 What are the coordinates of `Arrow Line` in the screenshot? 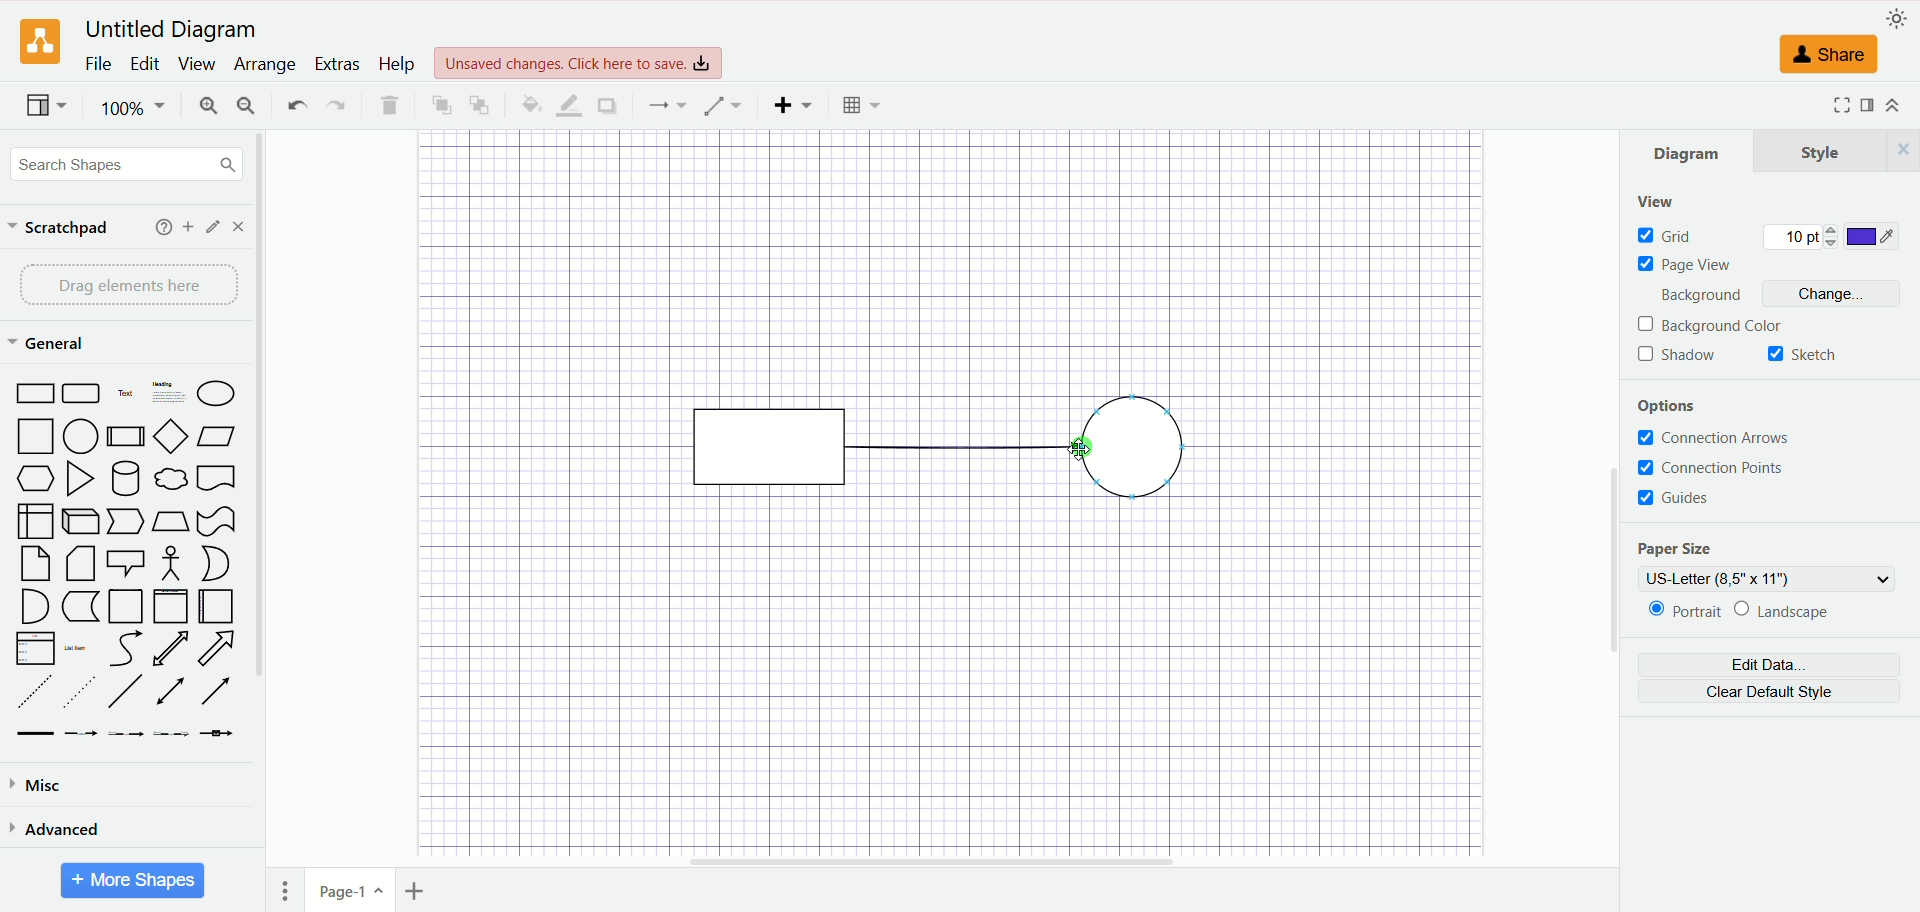 It's located at (216, 694).